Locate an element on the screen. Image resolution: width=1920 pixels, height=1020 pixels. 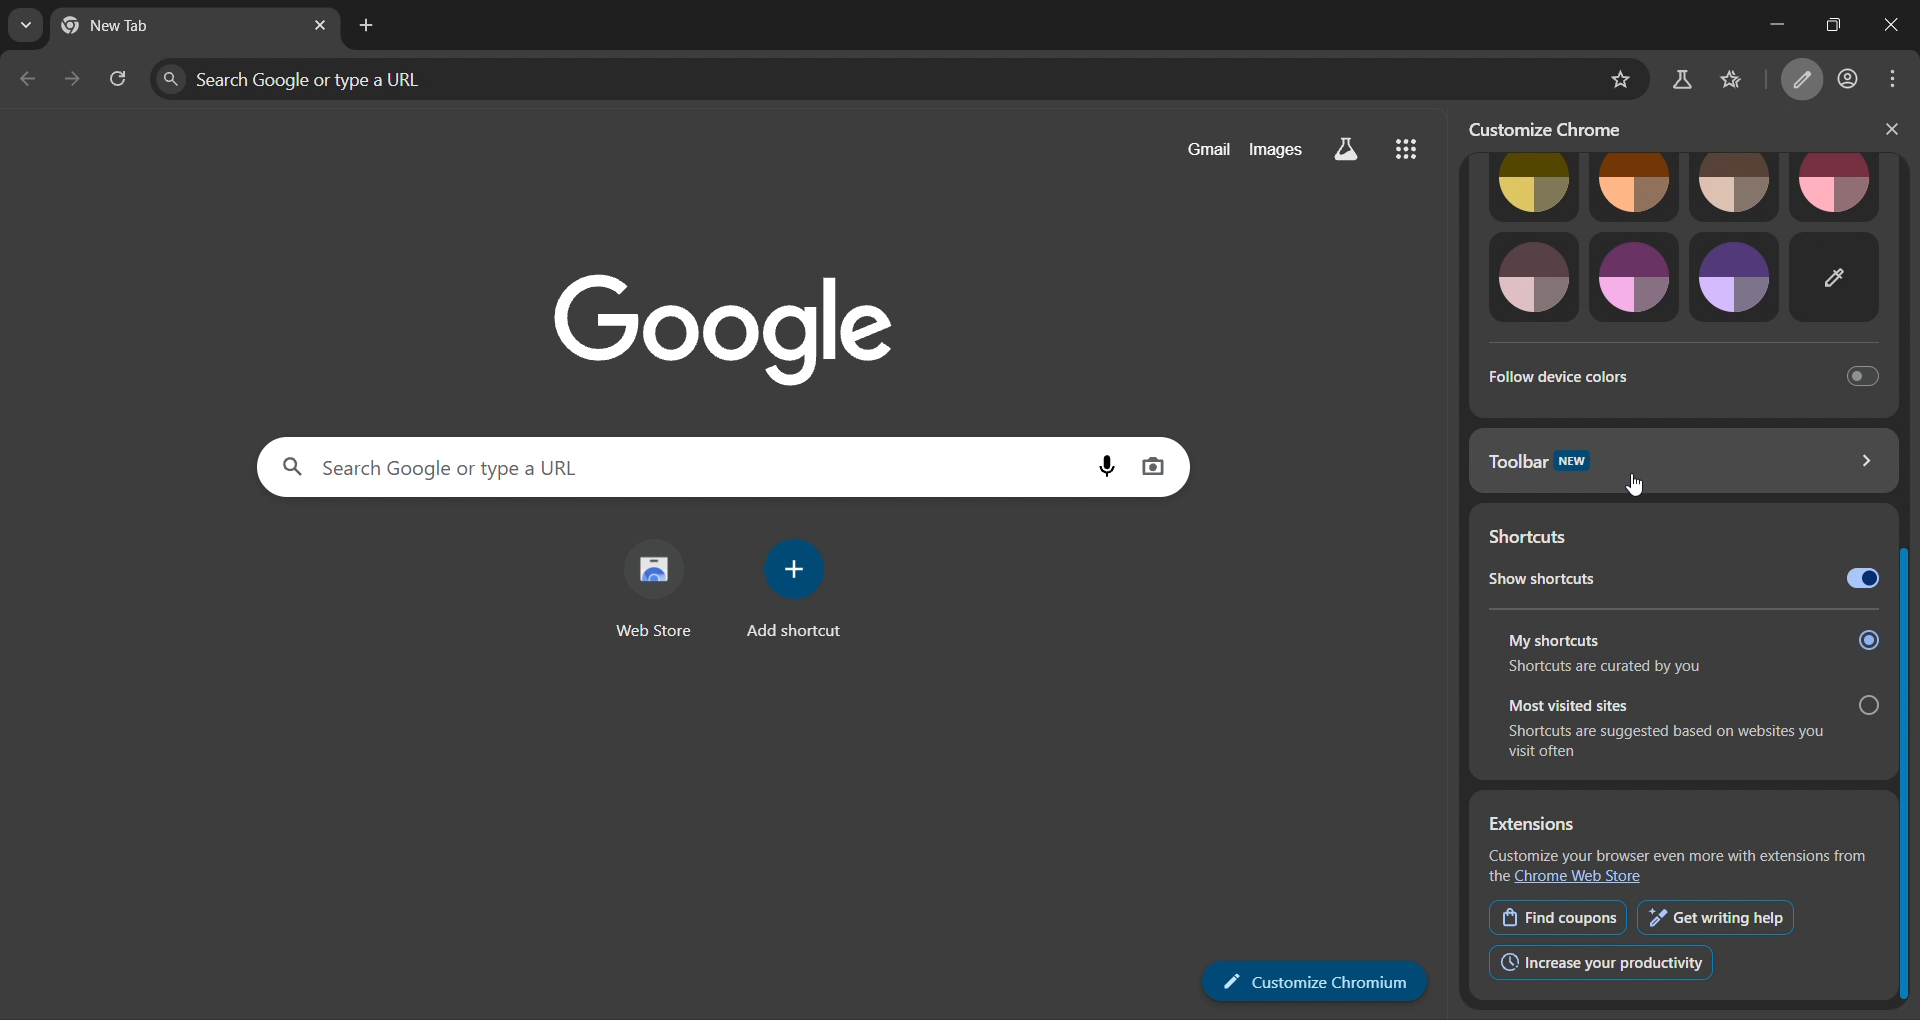
image search is located at coordinates (1166, 463).